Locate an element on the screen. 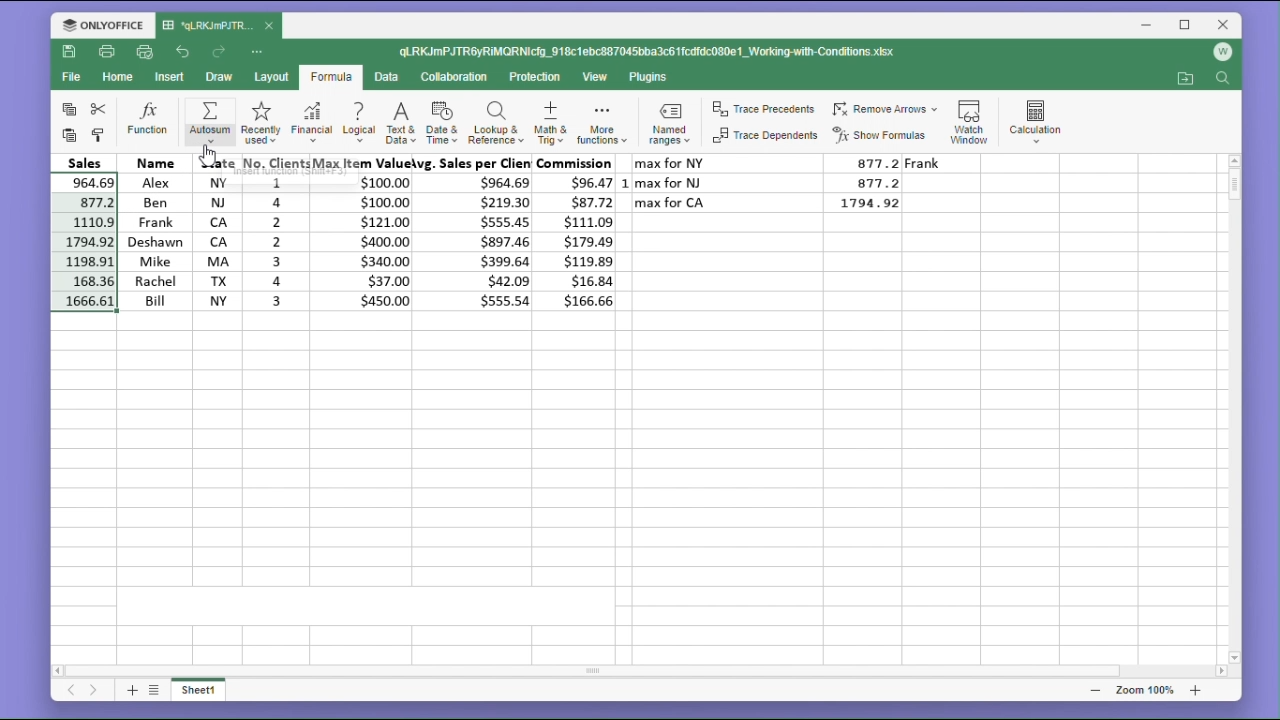  empty cells is located at coordinates (637, 485).